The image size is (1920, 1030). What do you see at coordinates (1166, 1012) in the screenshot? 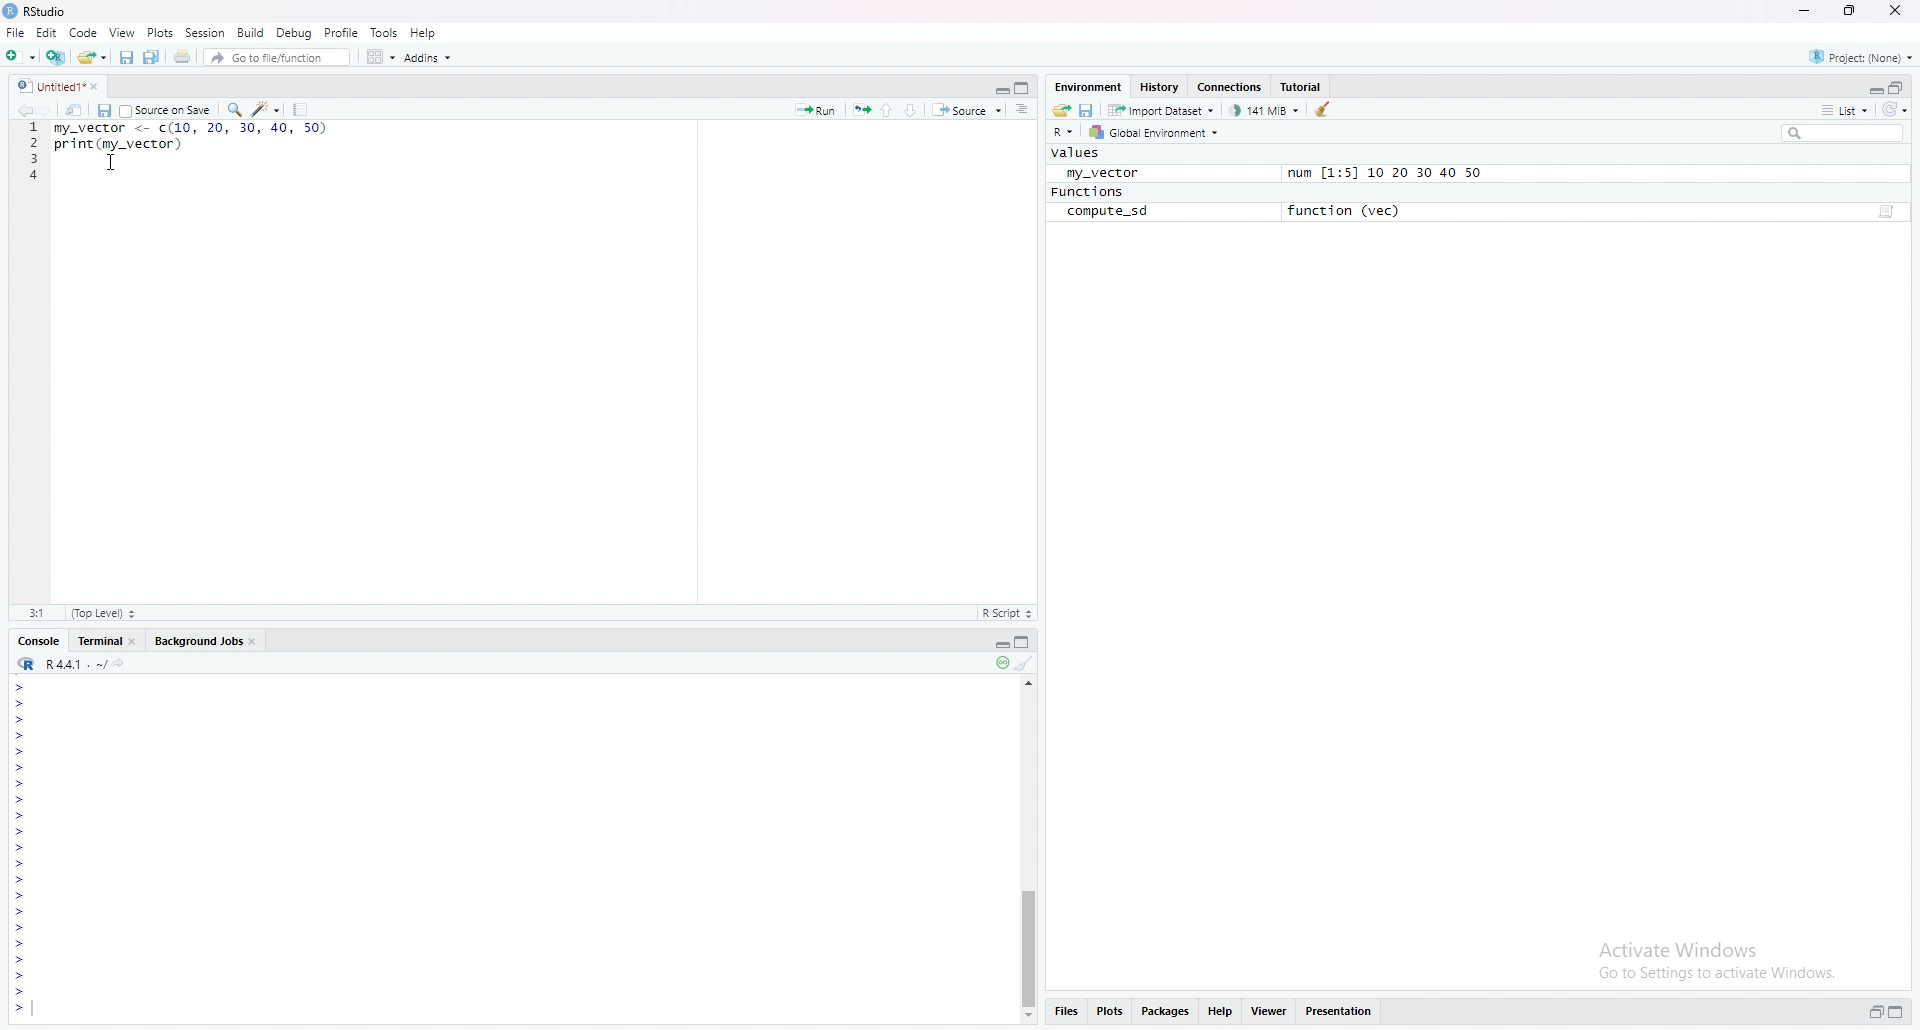
I see `Packages` at bounding box center [1166, 1012].